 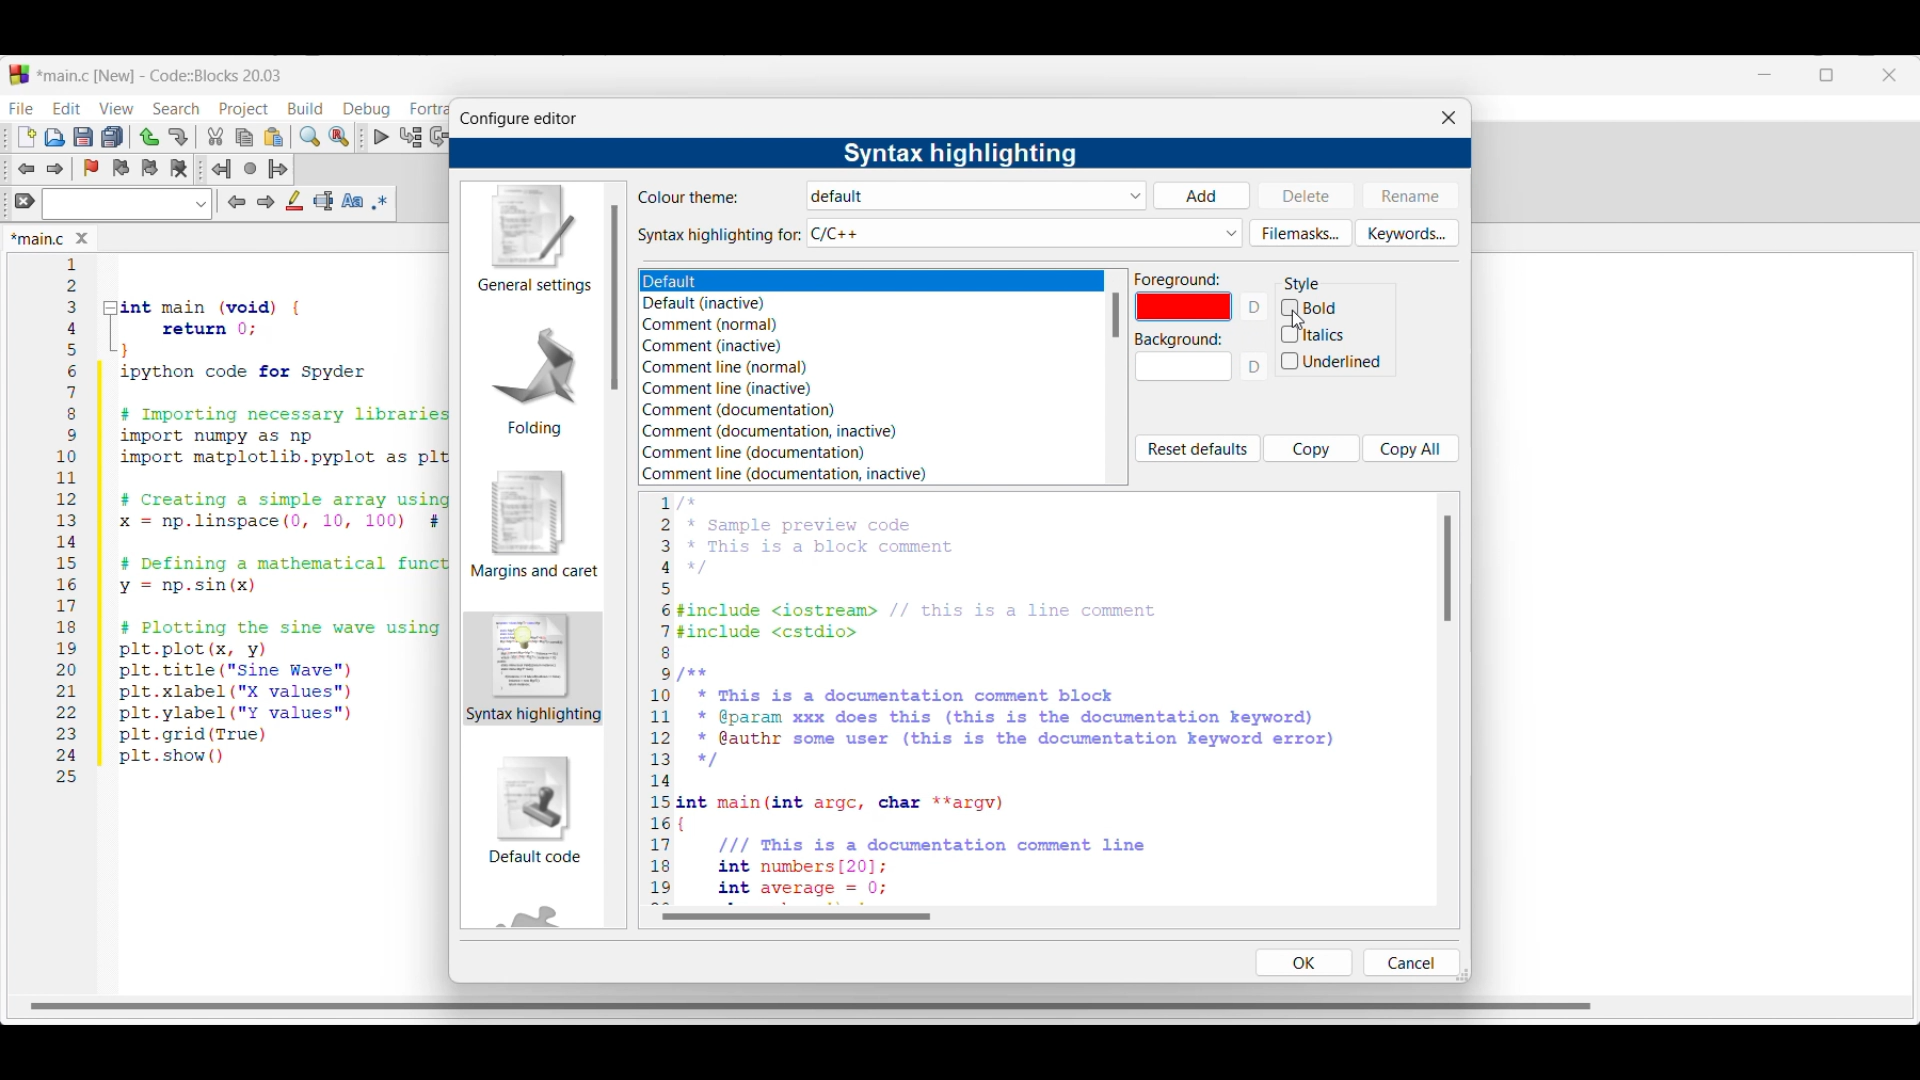 What do you see at coordinates (1257, 372) in the screenshot?
I see `D` at bounding box center [1257, 372].